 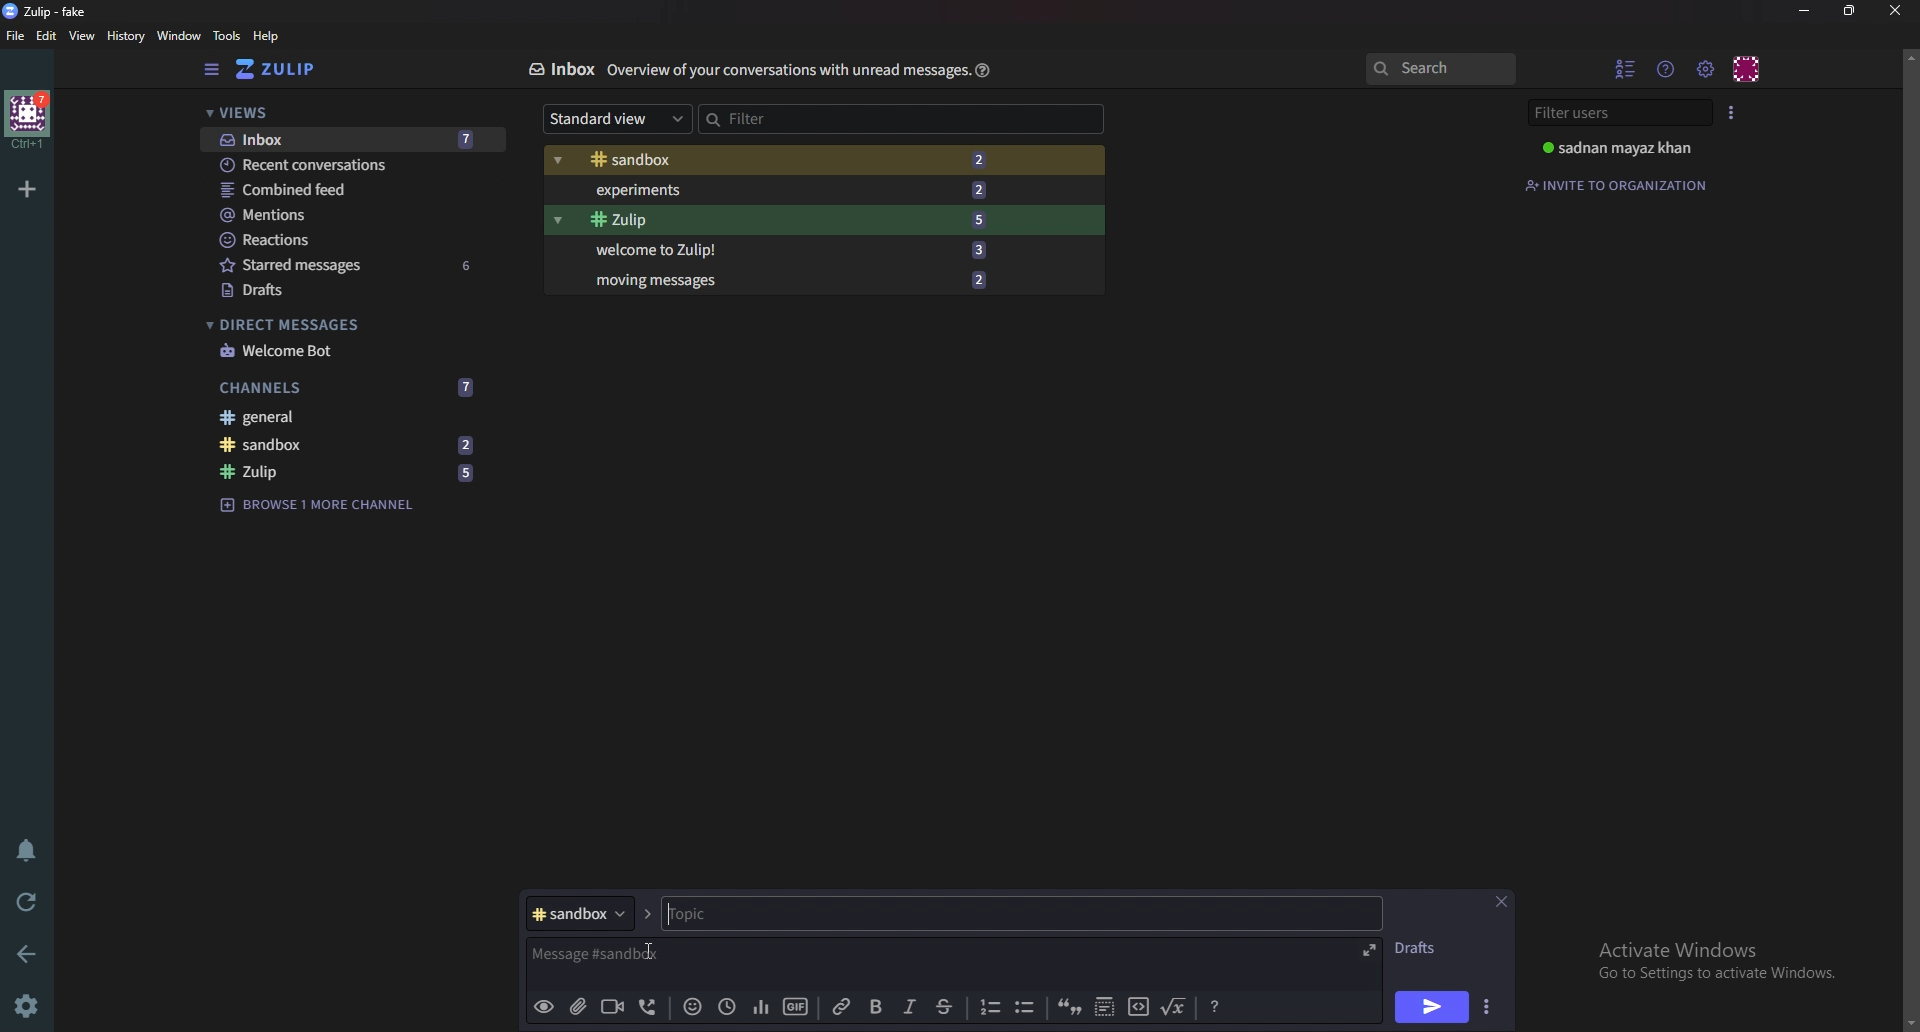 What do you see at coordinates (611, 1005) in the screenshot?
I see `Video call` at bounding box center [611, 1005].